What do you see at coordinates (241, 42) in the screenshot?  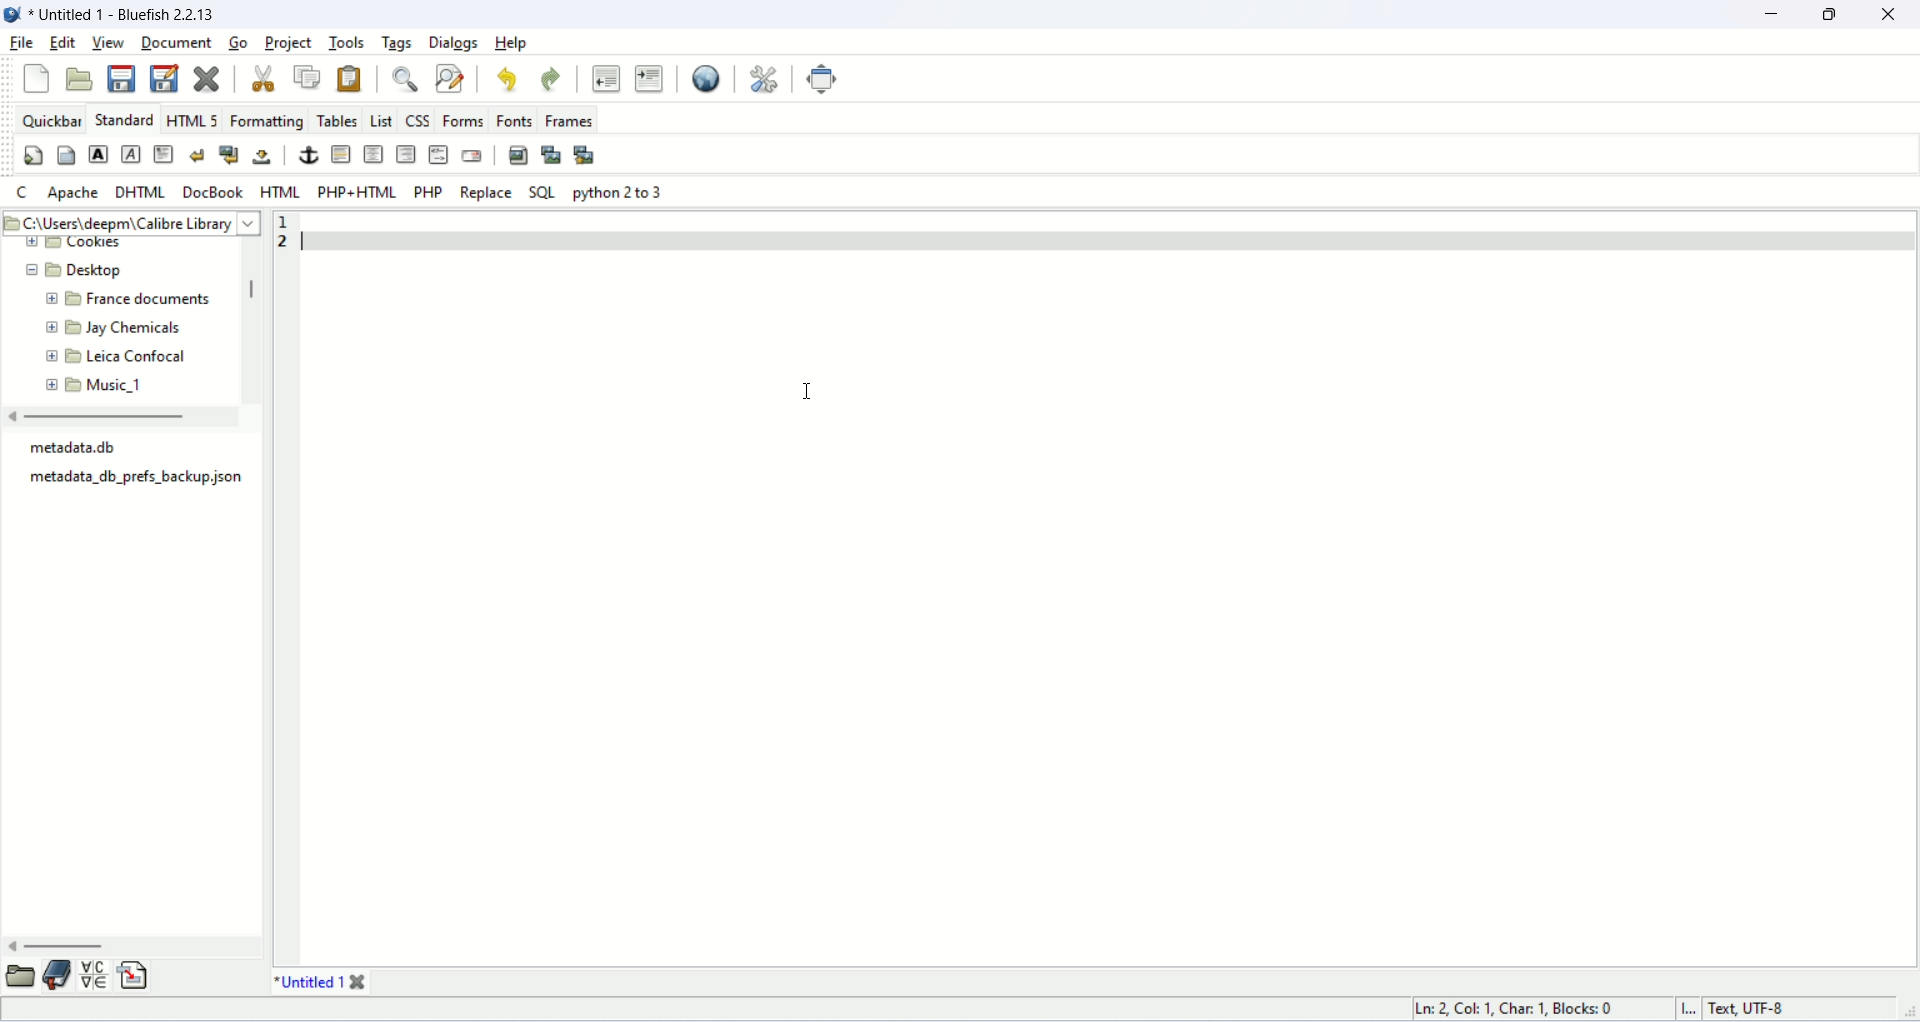 I see `go` at bounding box center [241, 42].